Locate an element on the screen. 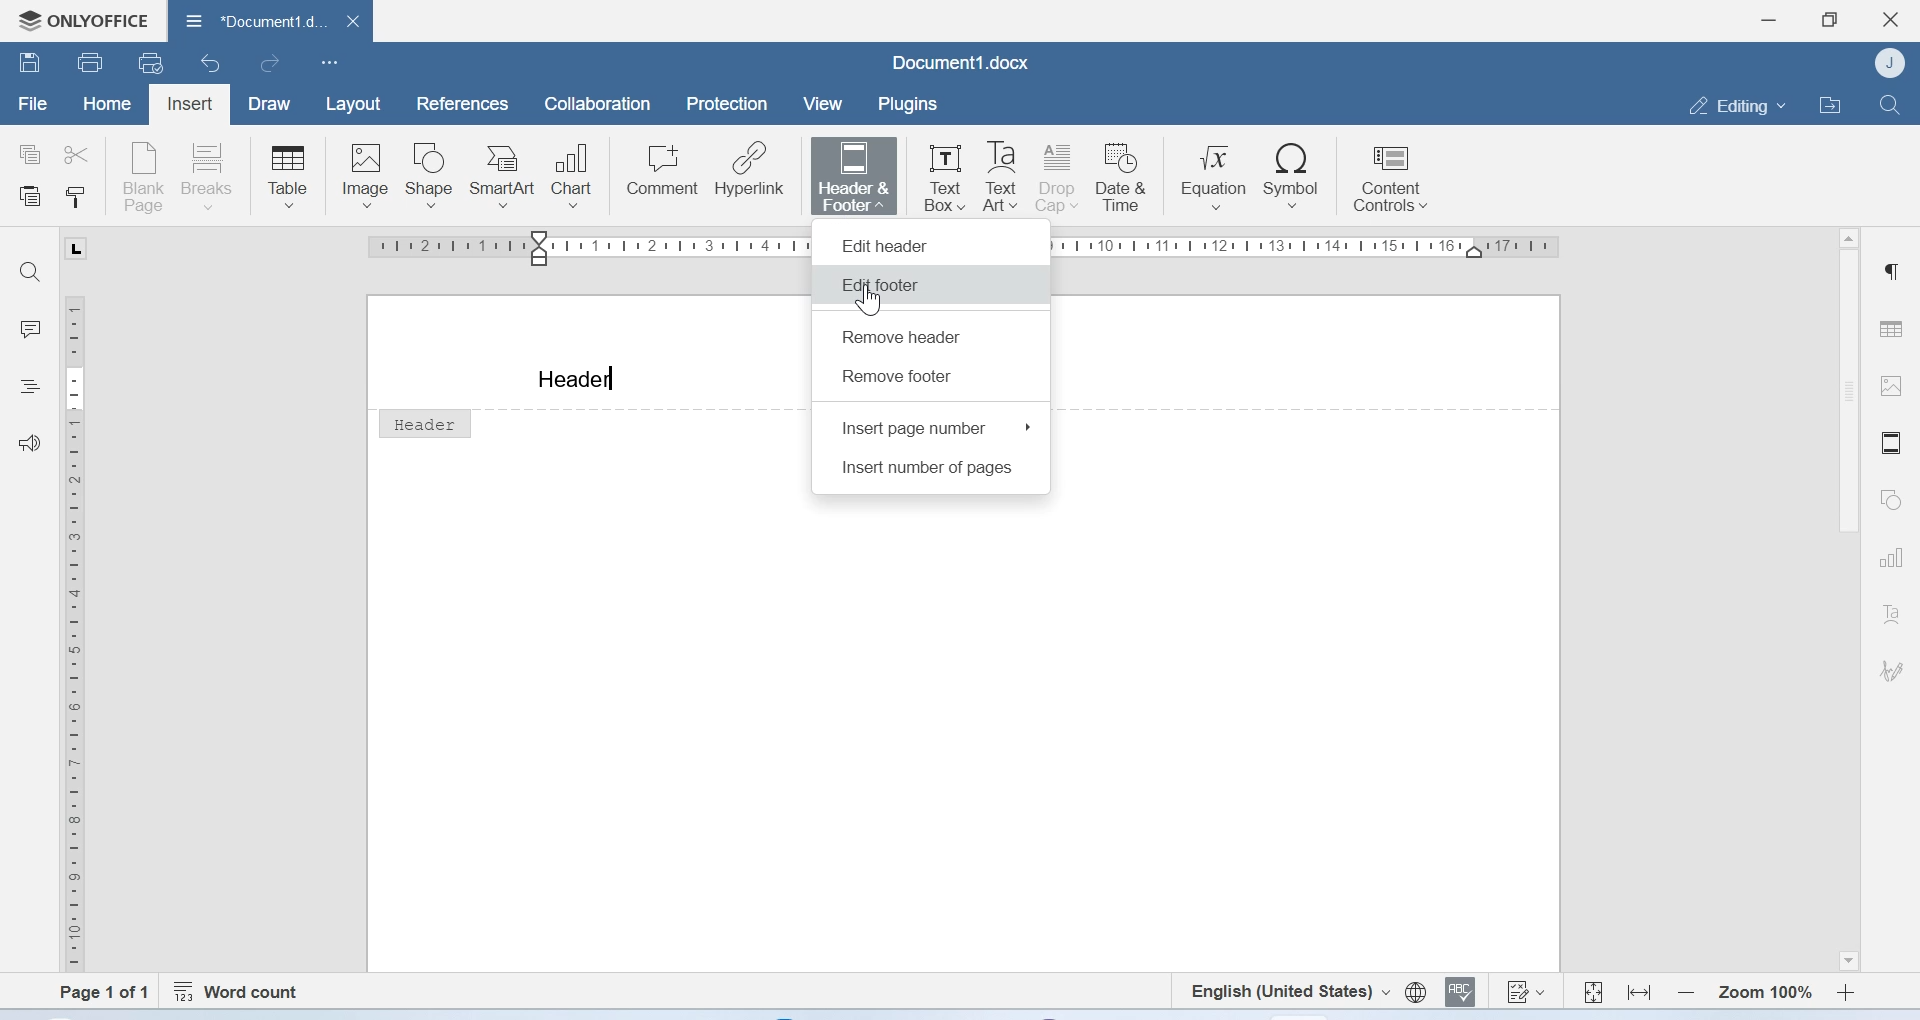 The width and height of the screenshot is (1920, 1020). Scroll up is located at coordinates (1848, 238).